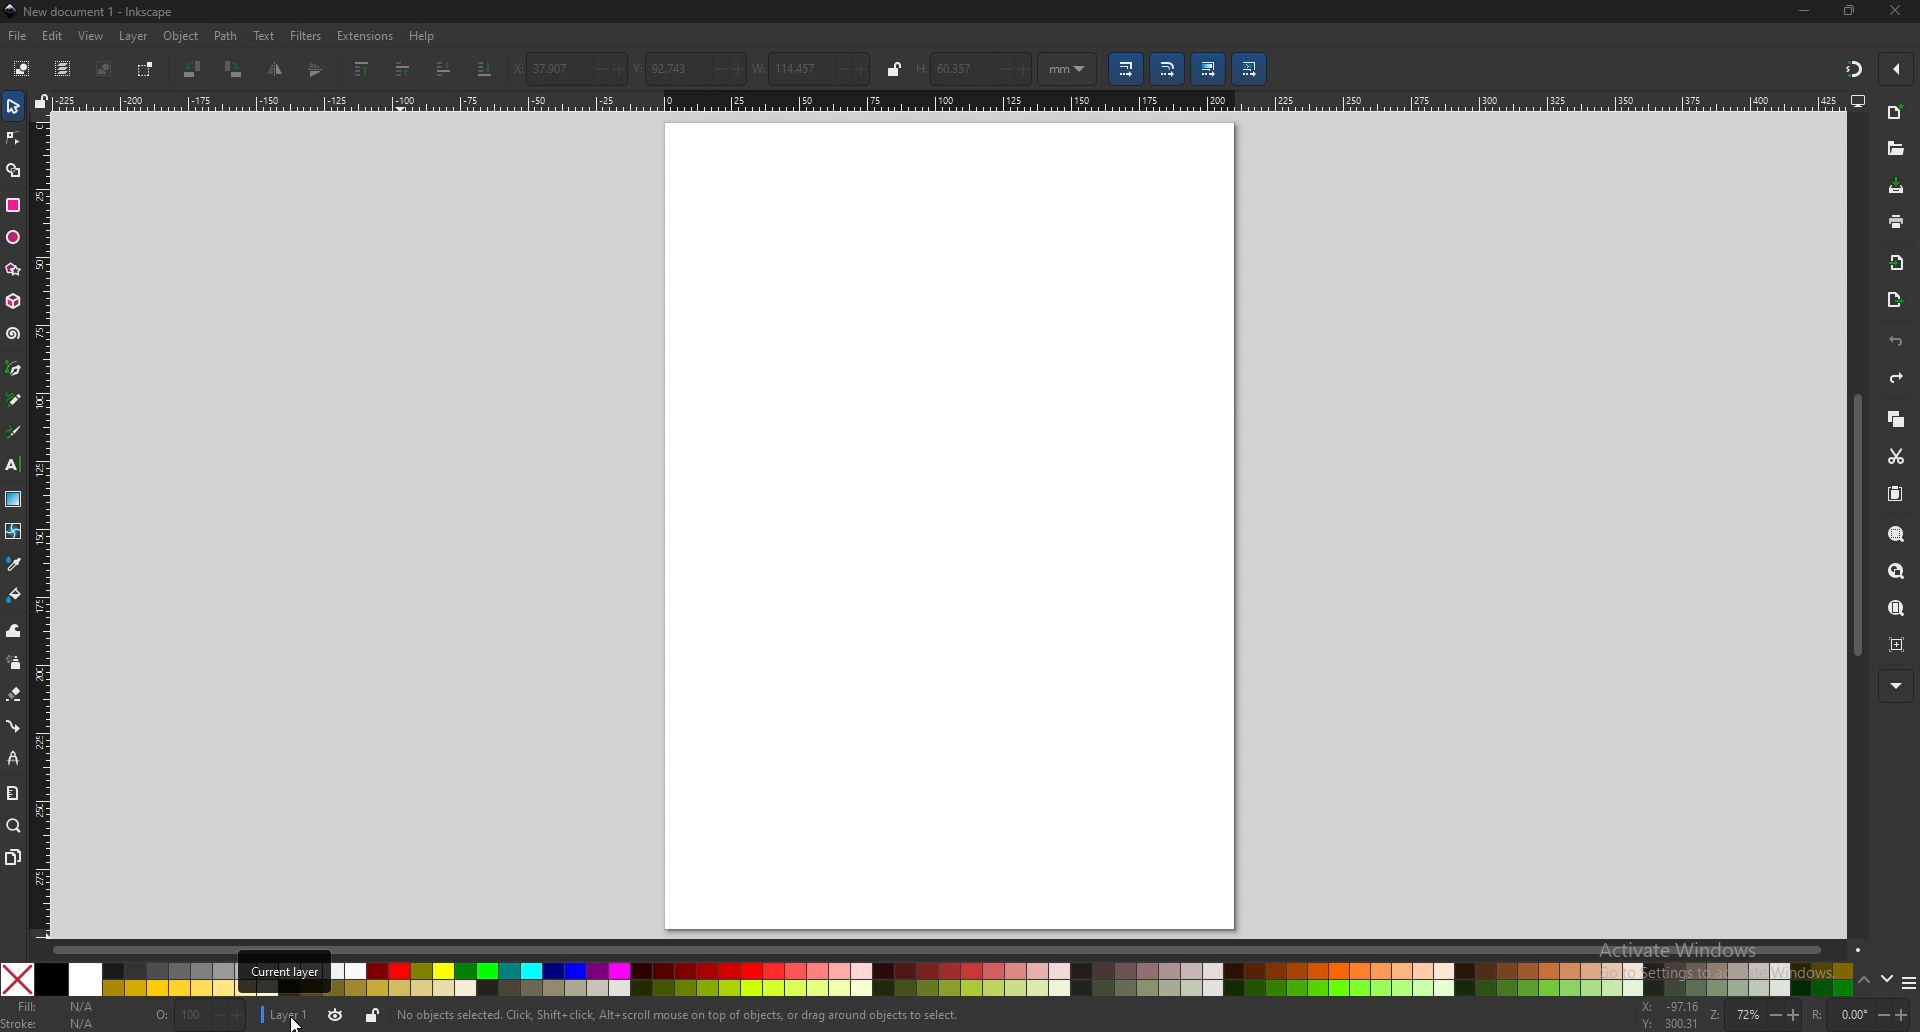 The height and width of the screenshot is (1032, 1920). What do you see at coordinates (1894, 608) in the screenshot?
I see `zoom page` at bounding box center [1894, 608].